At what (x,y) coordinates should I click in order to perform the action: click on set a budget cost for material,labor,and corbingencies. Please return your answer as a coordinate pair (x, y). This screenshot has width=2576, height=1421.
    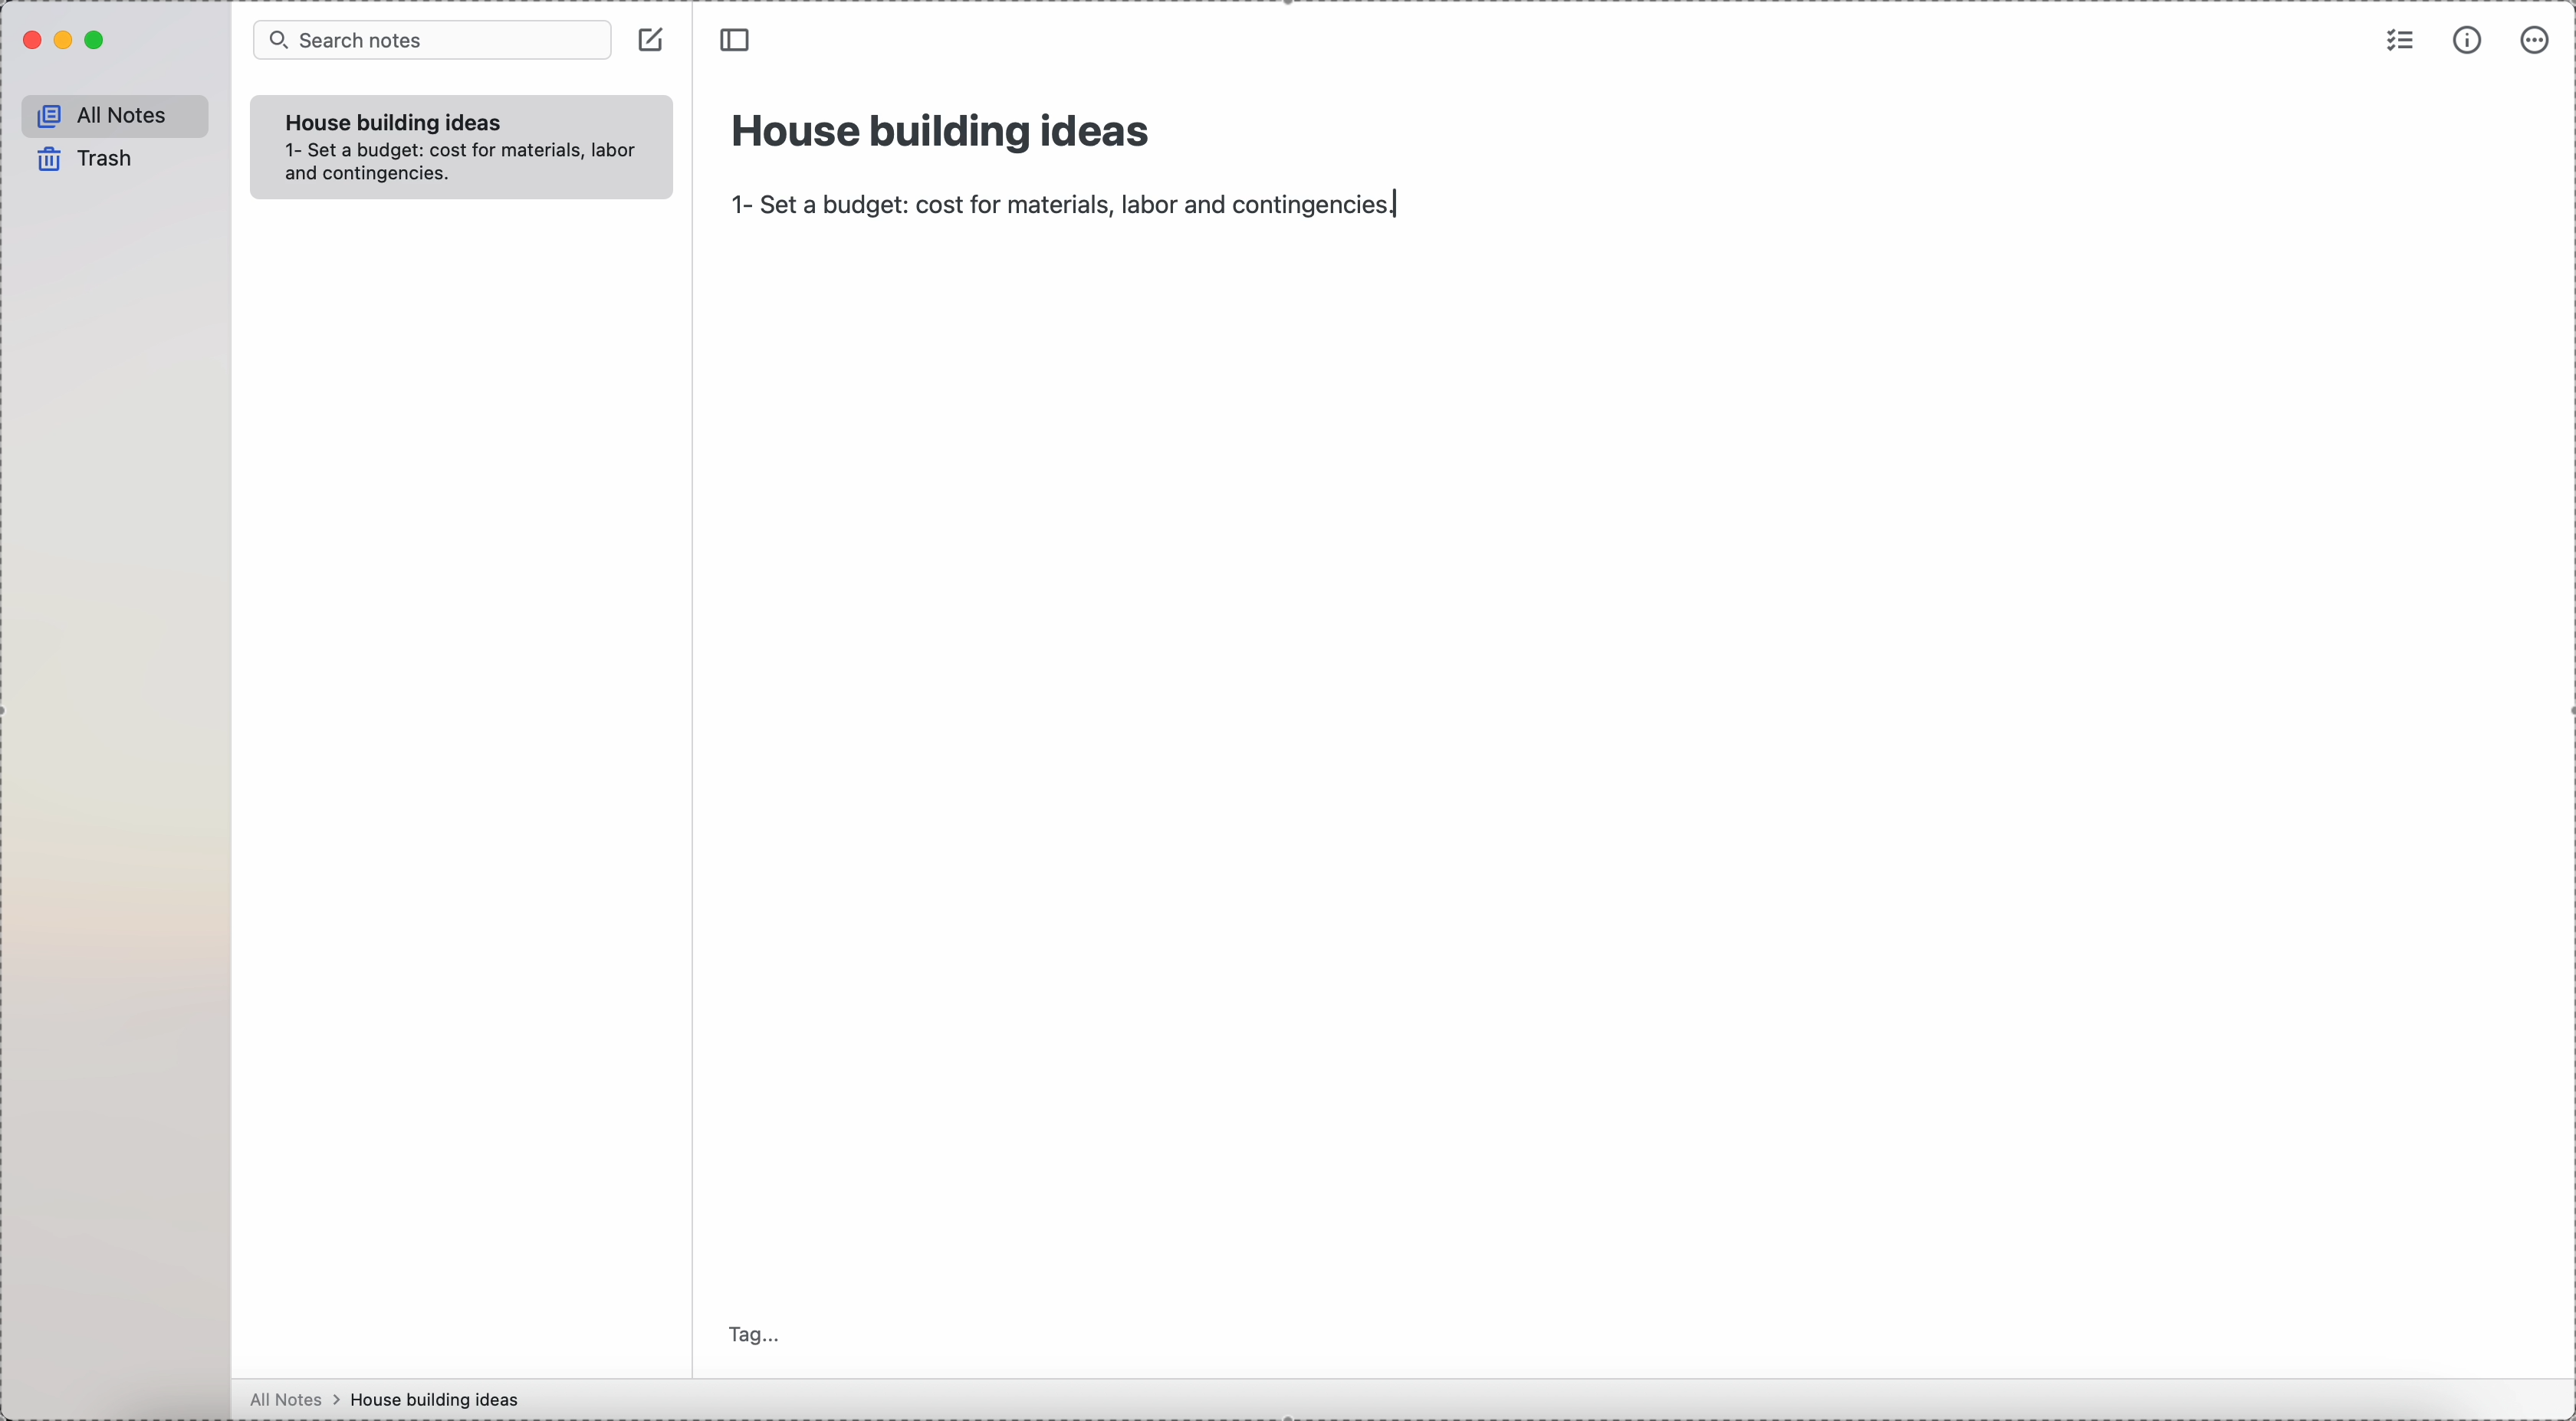
    Looking at the image, I should click on (467, 165).